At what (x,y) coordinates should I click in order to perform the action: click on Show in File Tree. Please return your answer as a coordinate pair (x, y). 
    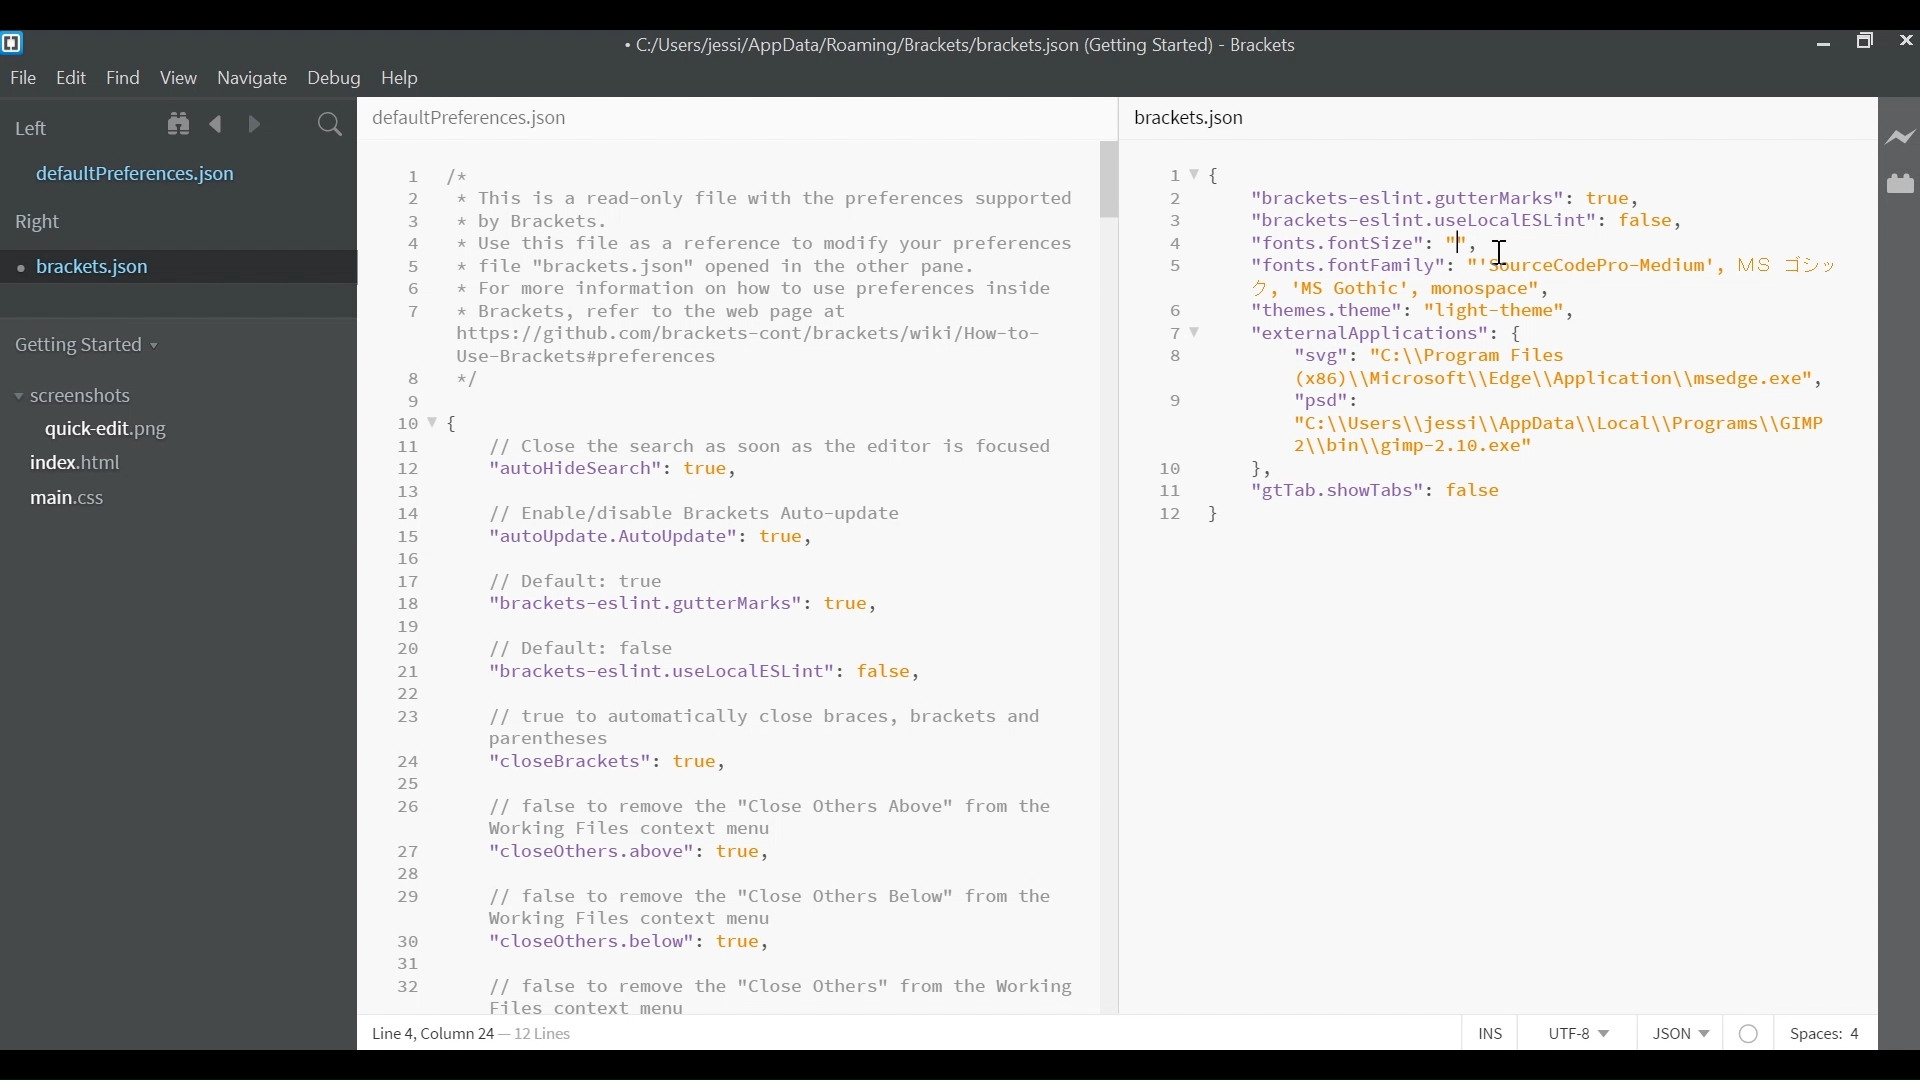
    Looking at the image, I should click on (182, 125).